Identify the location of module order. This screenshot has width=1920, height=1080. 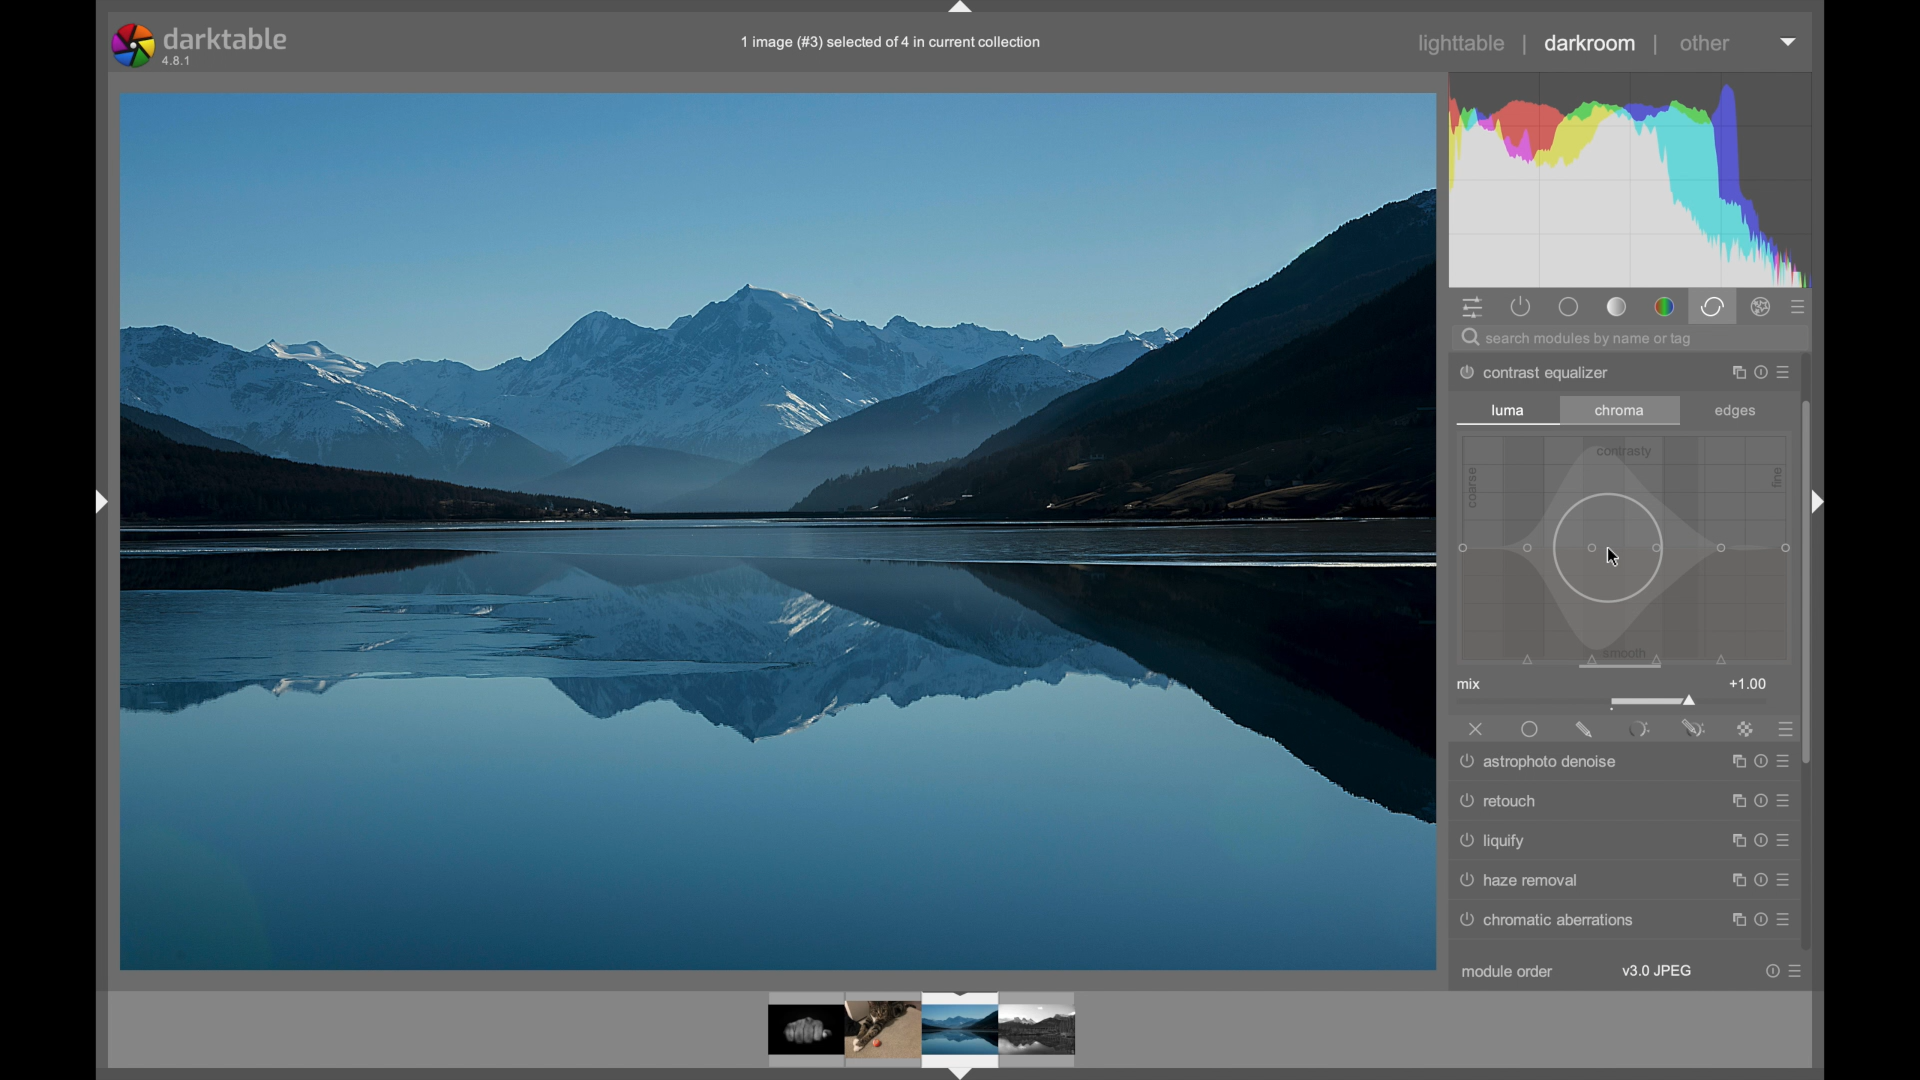
(1510, 973).